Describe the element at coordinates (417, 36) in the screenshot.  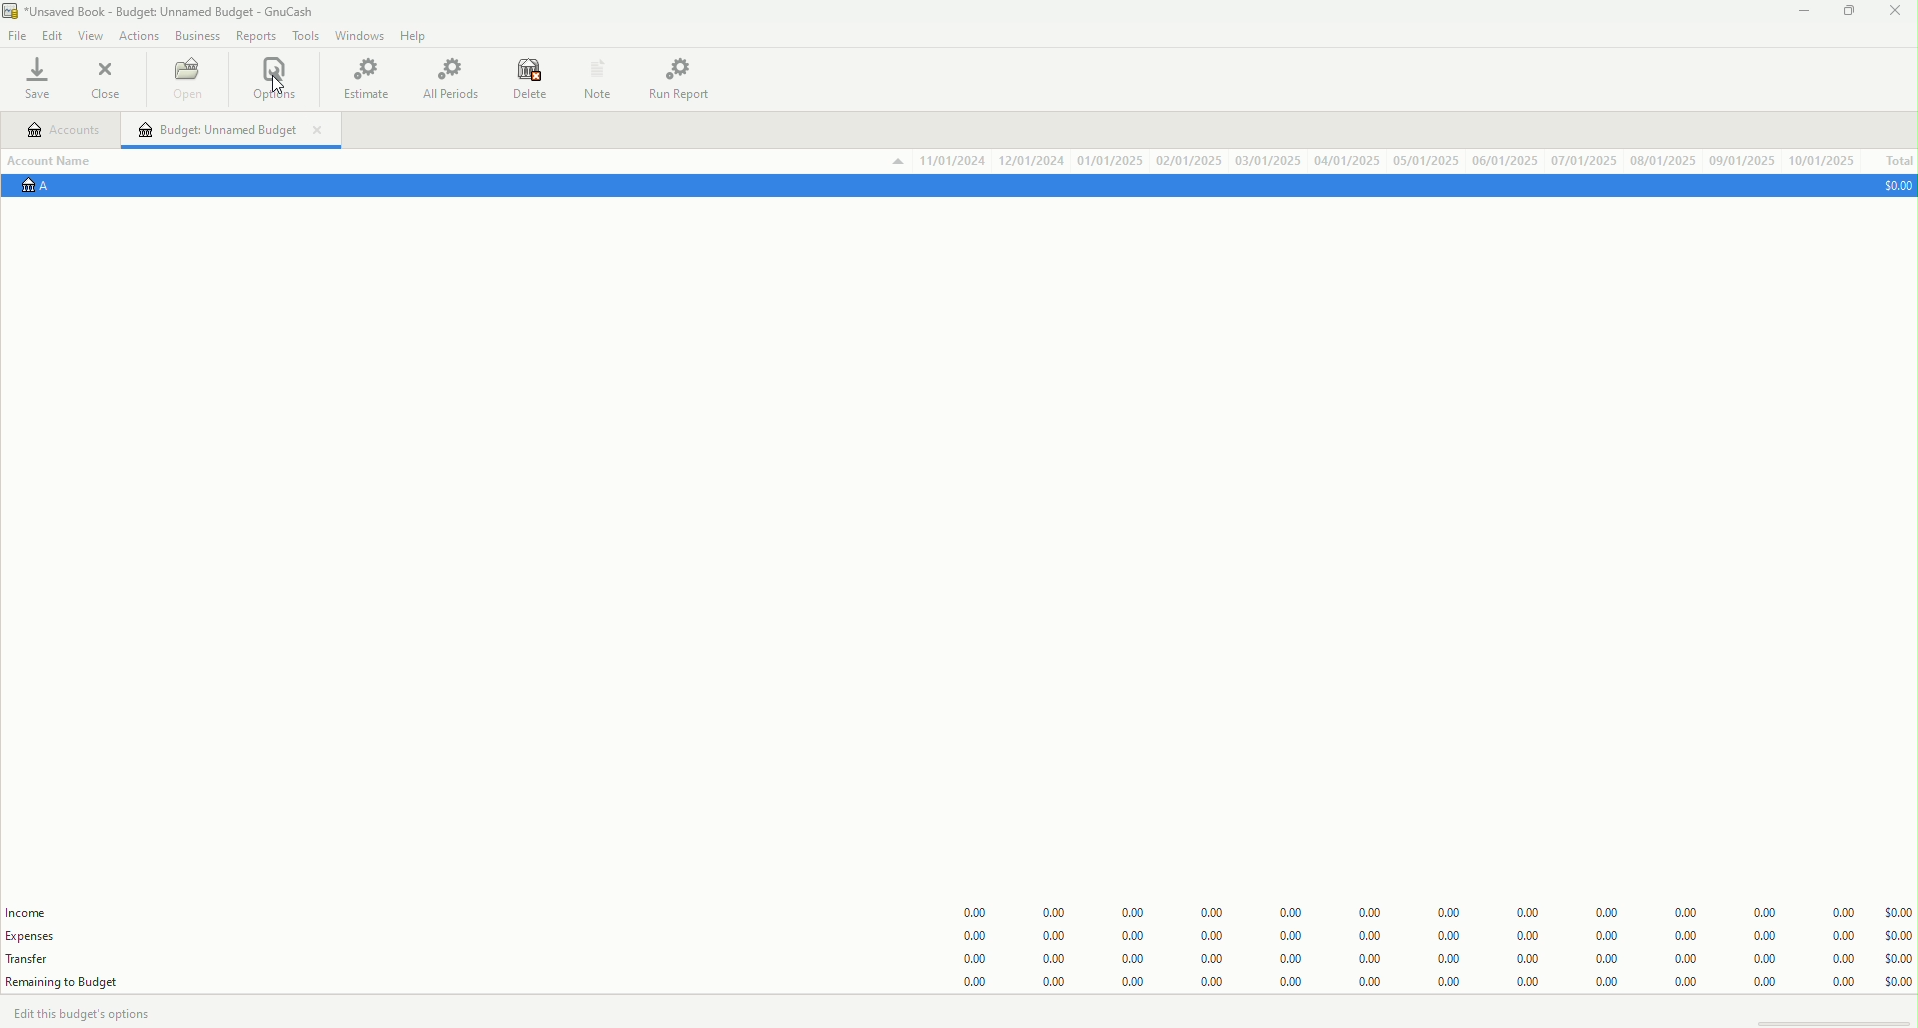
I see `Help` at that location.